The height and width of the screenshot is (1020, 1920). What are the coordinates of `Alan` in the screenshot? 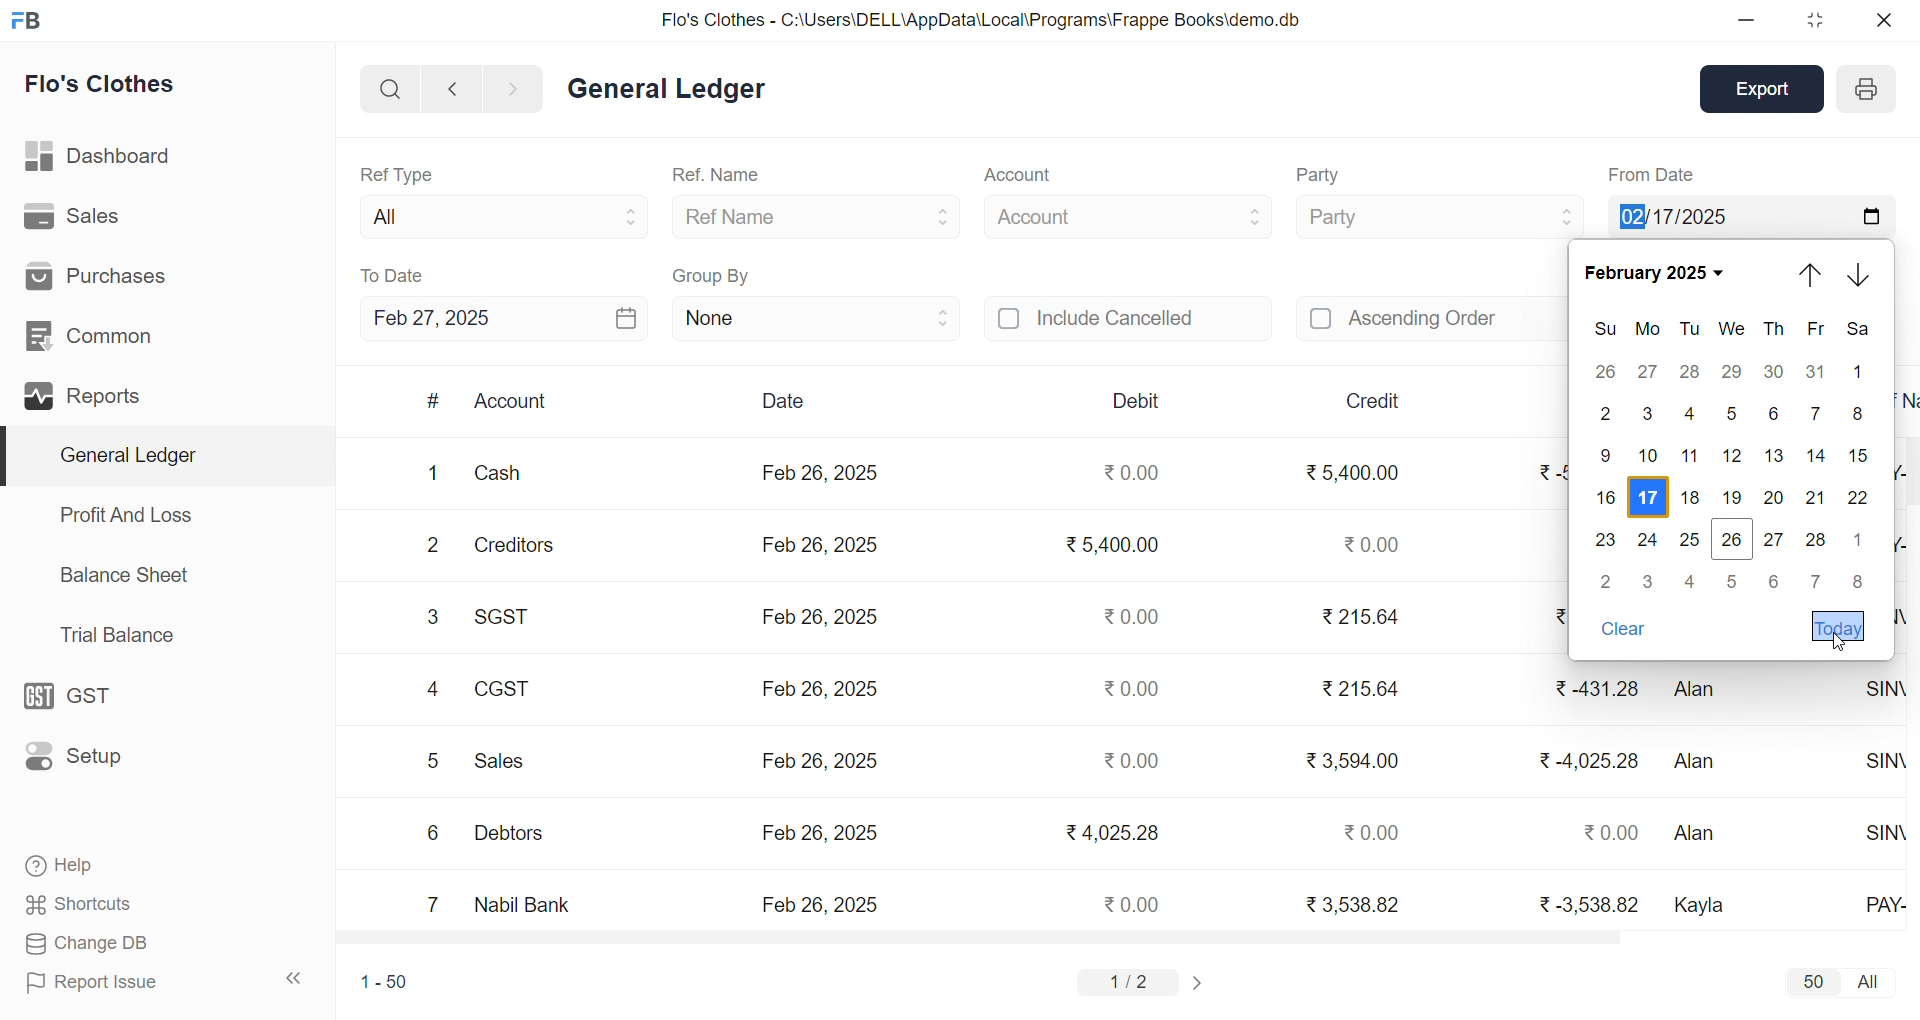 It's located at (1703, 756).